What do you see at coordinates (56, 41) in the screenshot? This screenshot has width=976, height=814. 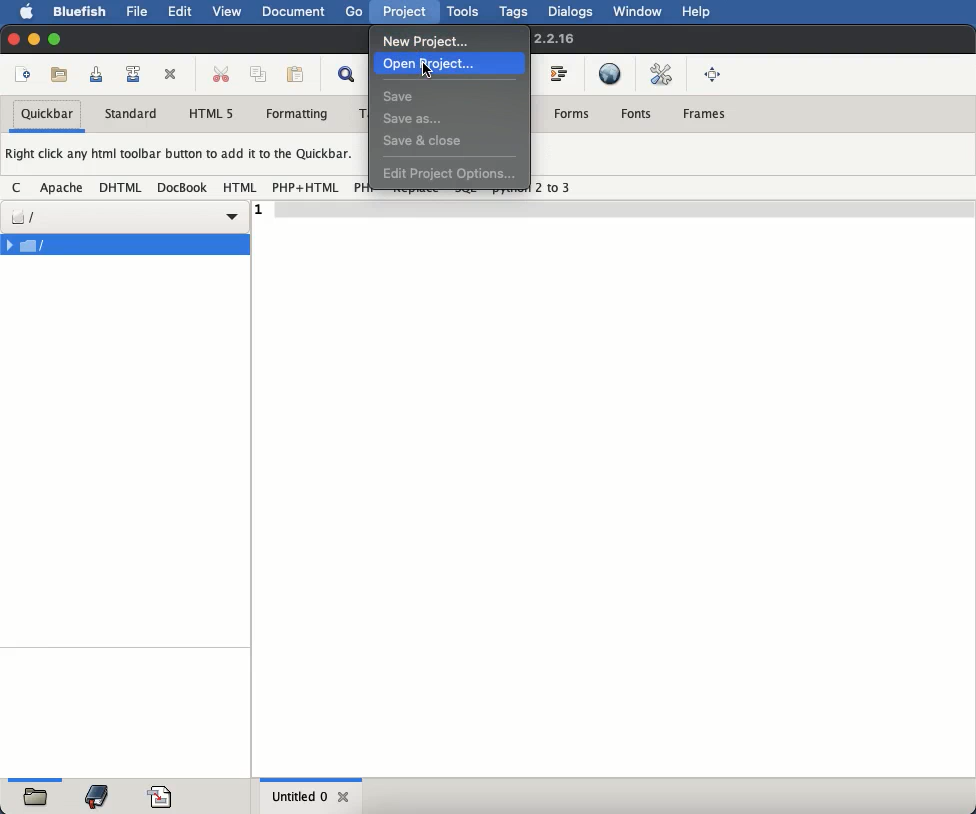 I see `maximize` at bounding box center [56, 41].